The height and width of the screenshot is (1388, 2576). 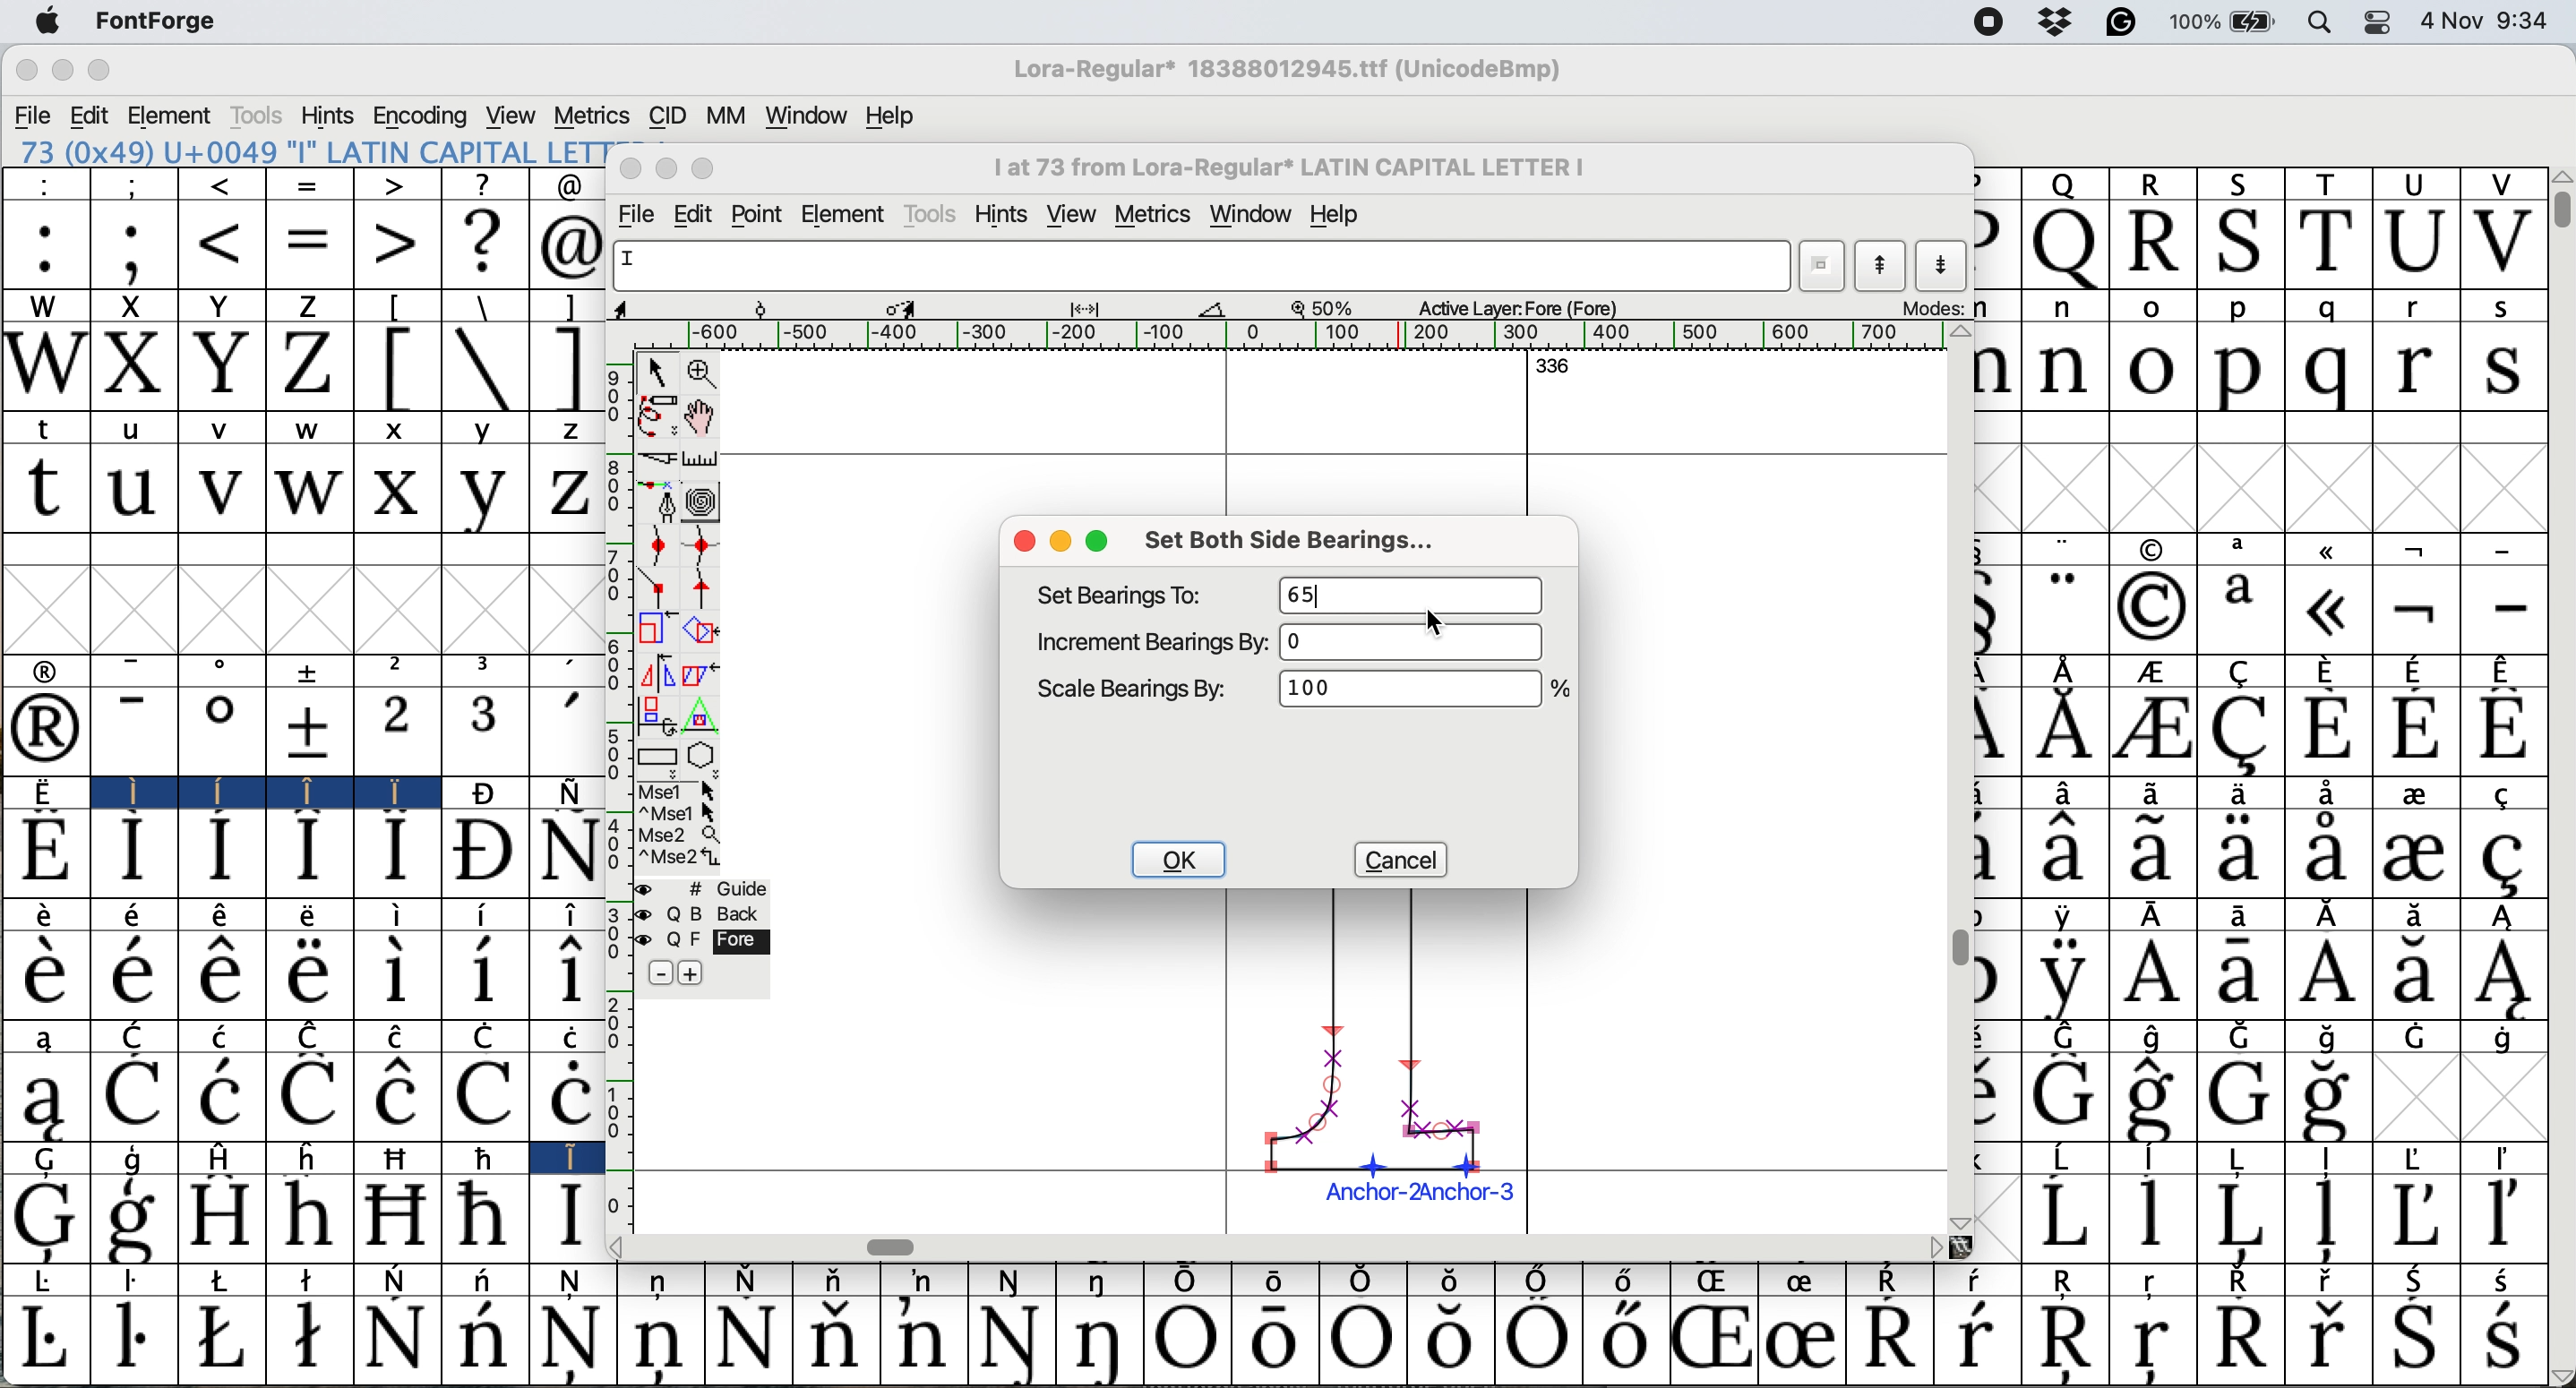 What do you see at coordinates (2063, 853) in the screenshot?
I see `Symbol` at bounding box center [2063, 853].